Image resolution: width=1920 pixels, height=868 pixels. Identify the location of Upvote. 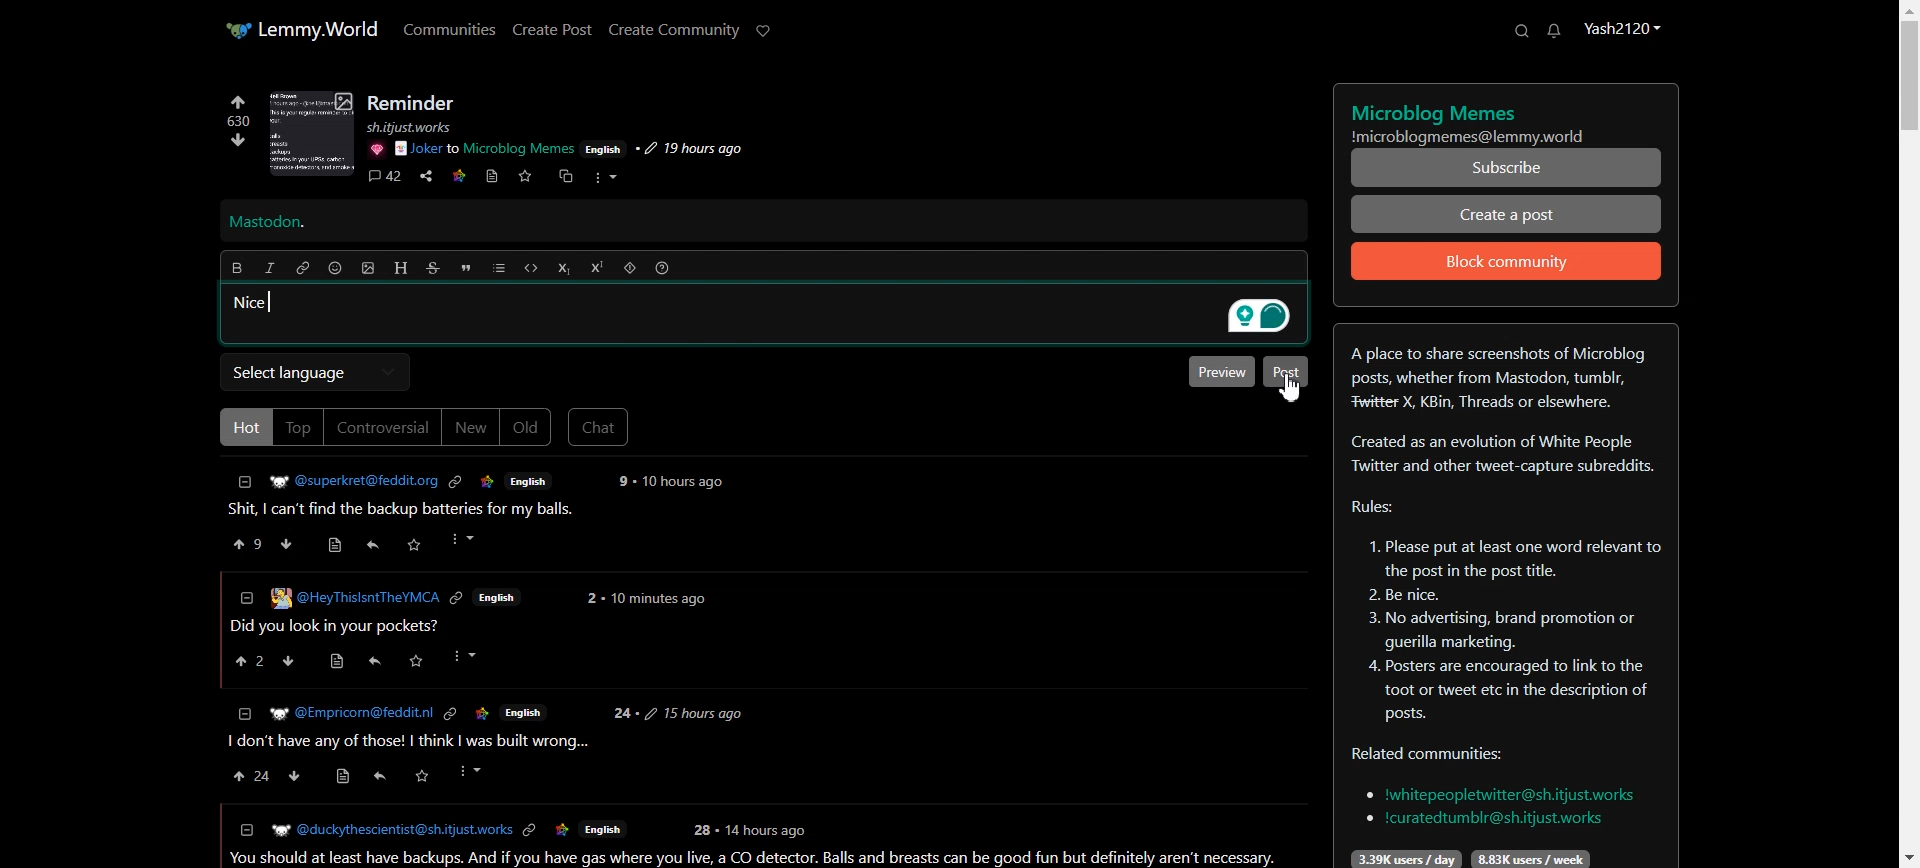
(237, 111).